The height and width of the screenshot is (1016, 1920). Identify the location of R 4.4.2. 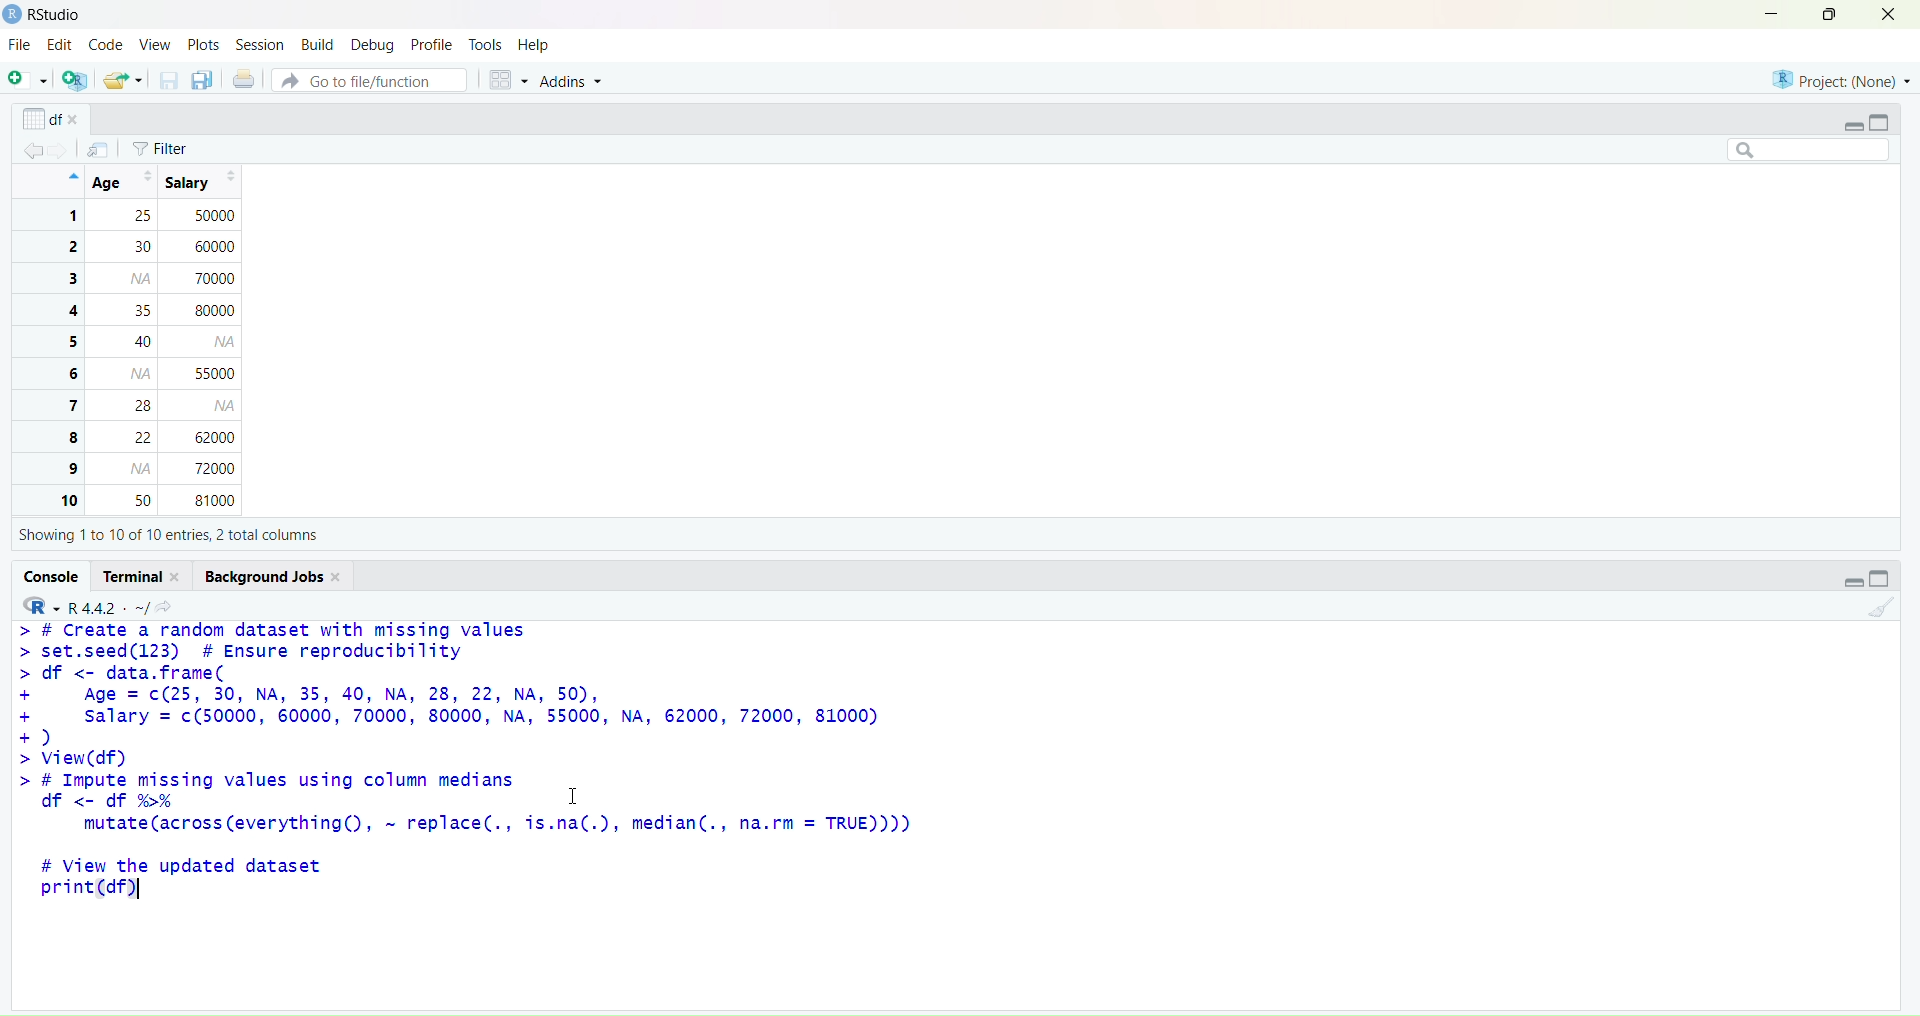
(83, 605).